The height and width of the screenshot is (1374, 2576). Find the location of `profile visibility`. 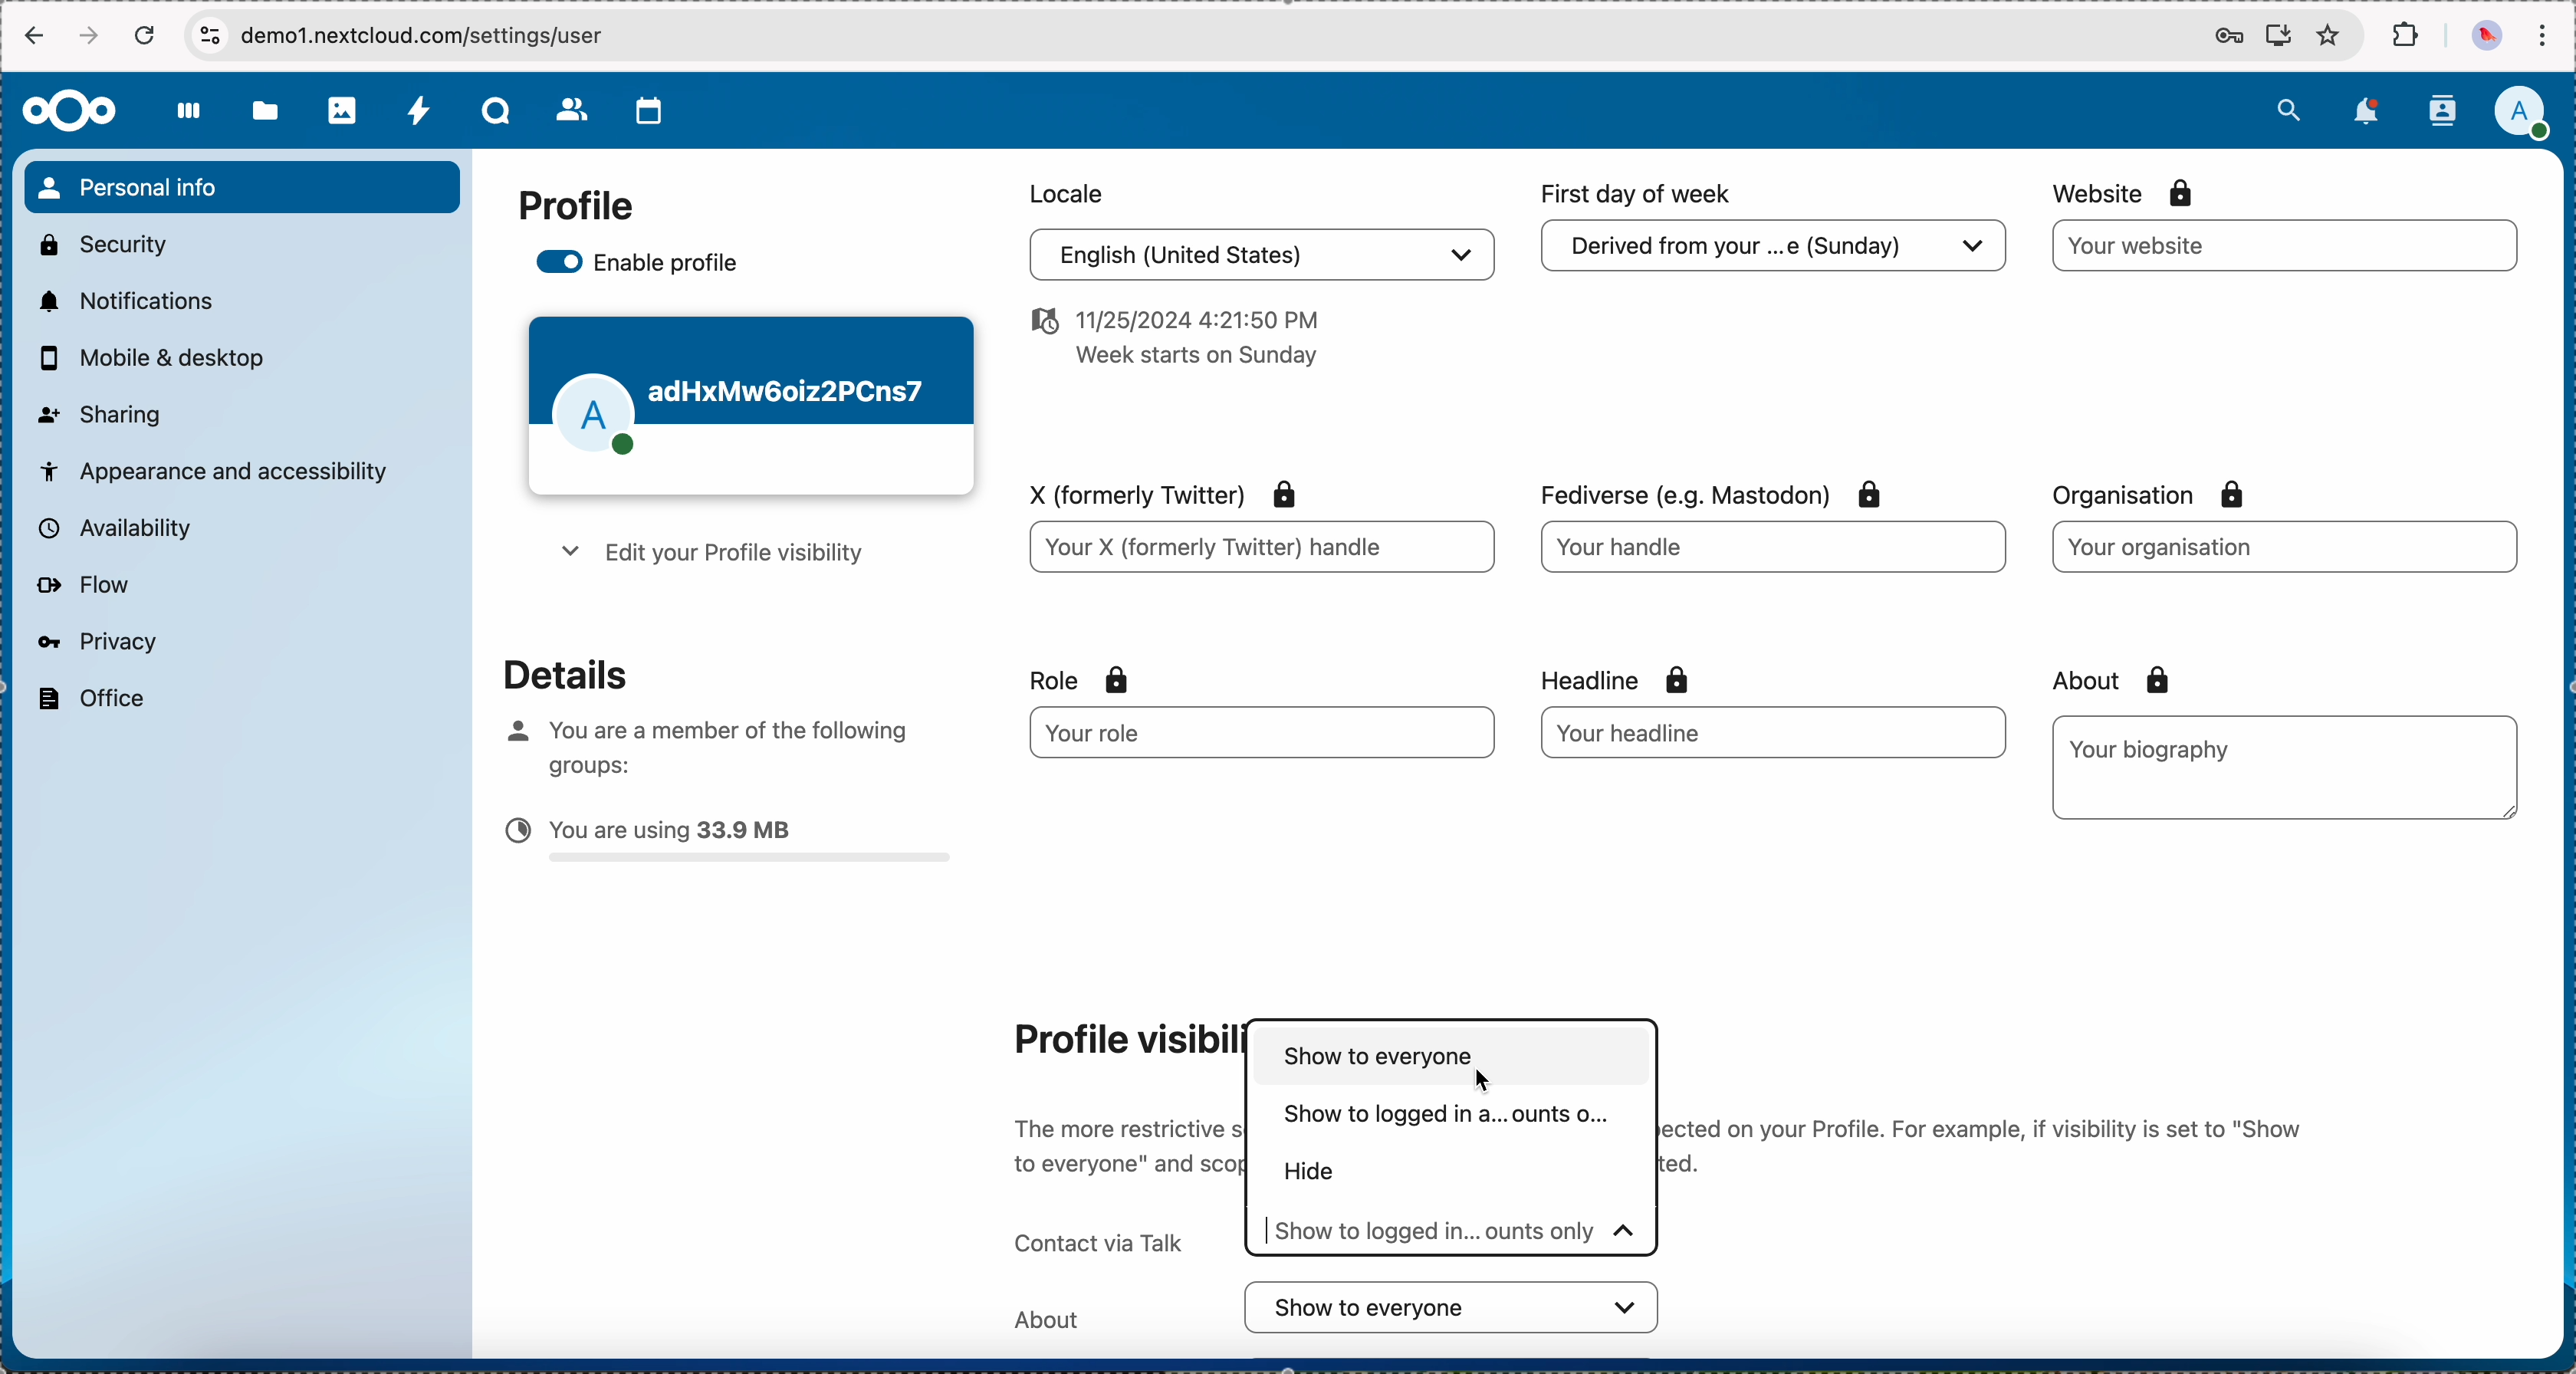

profile visibility is located at coordinates (1119, 1038).